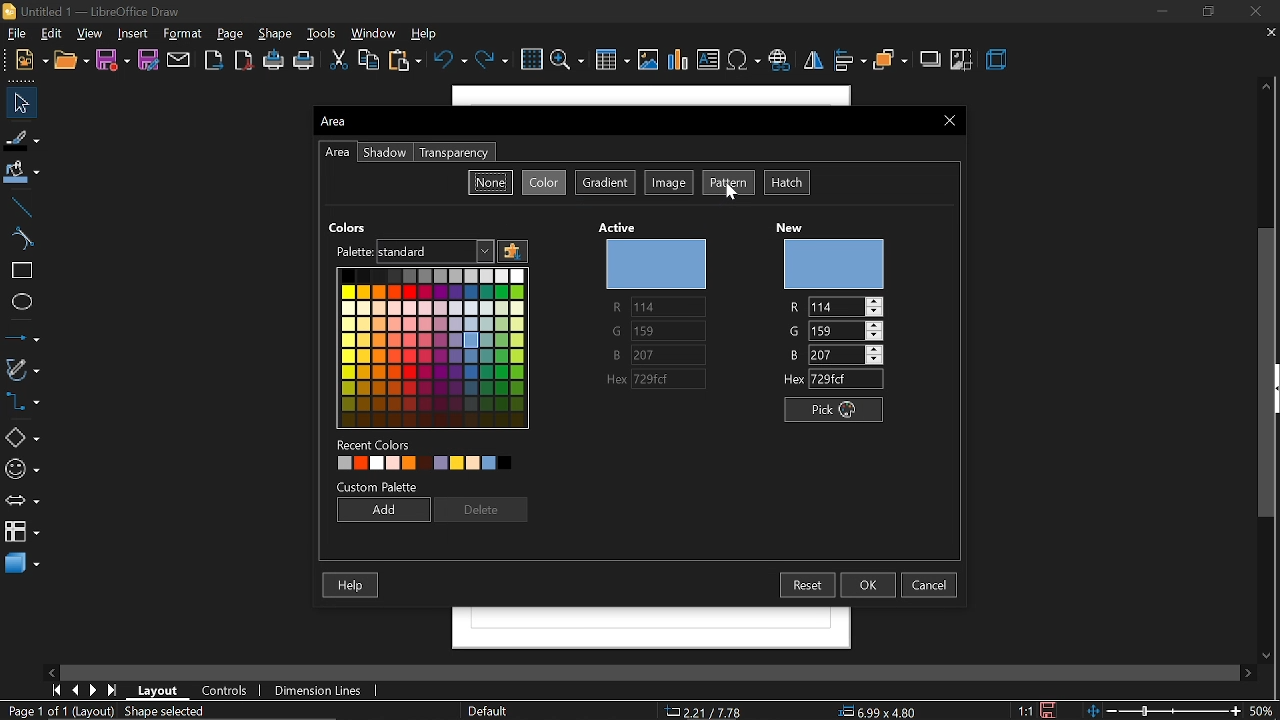 The height and width of the screenshot is (720, 1280). Describe the element at coordinates (403, 61) in the screenshot. I see `paste` at that location.